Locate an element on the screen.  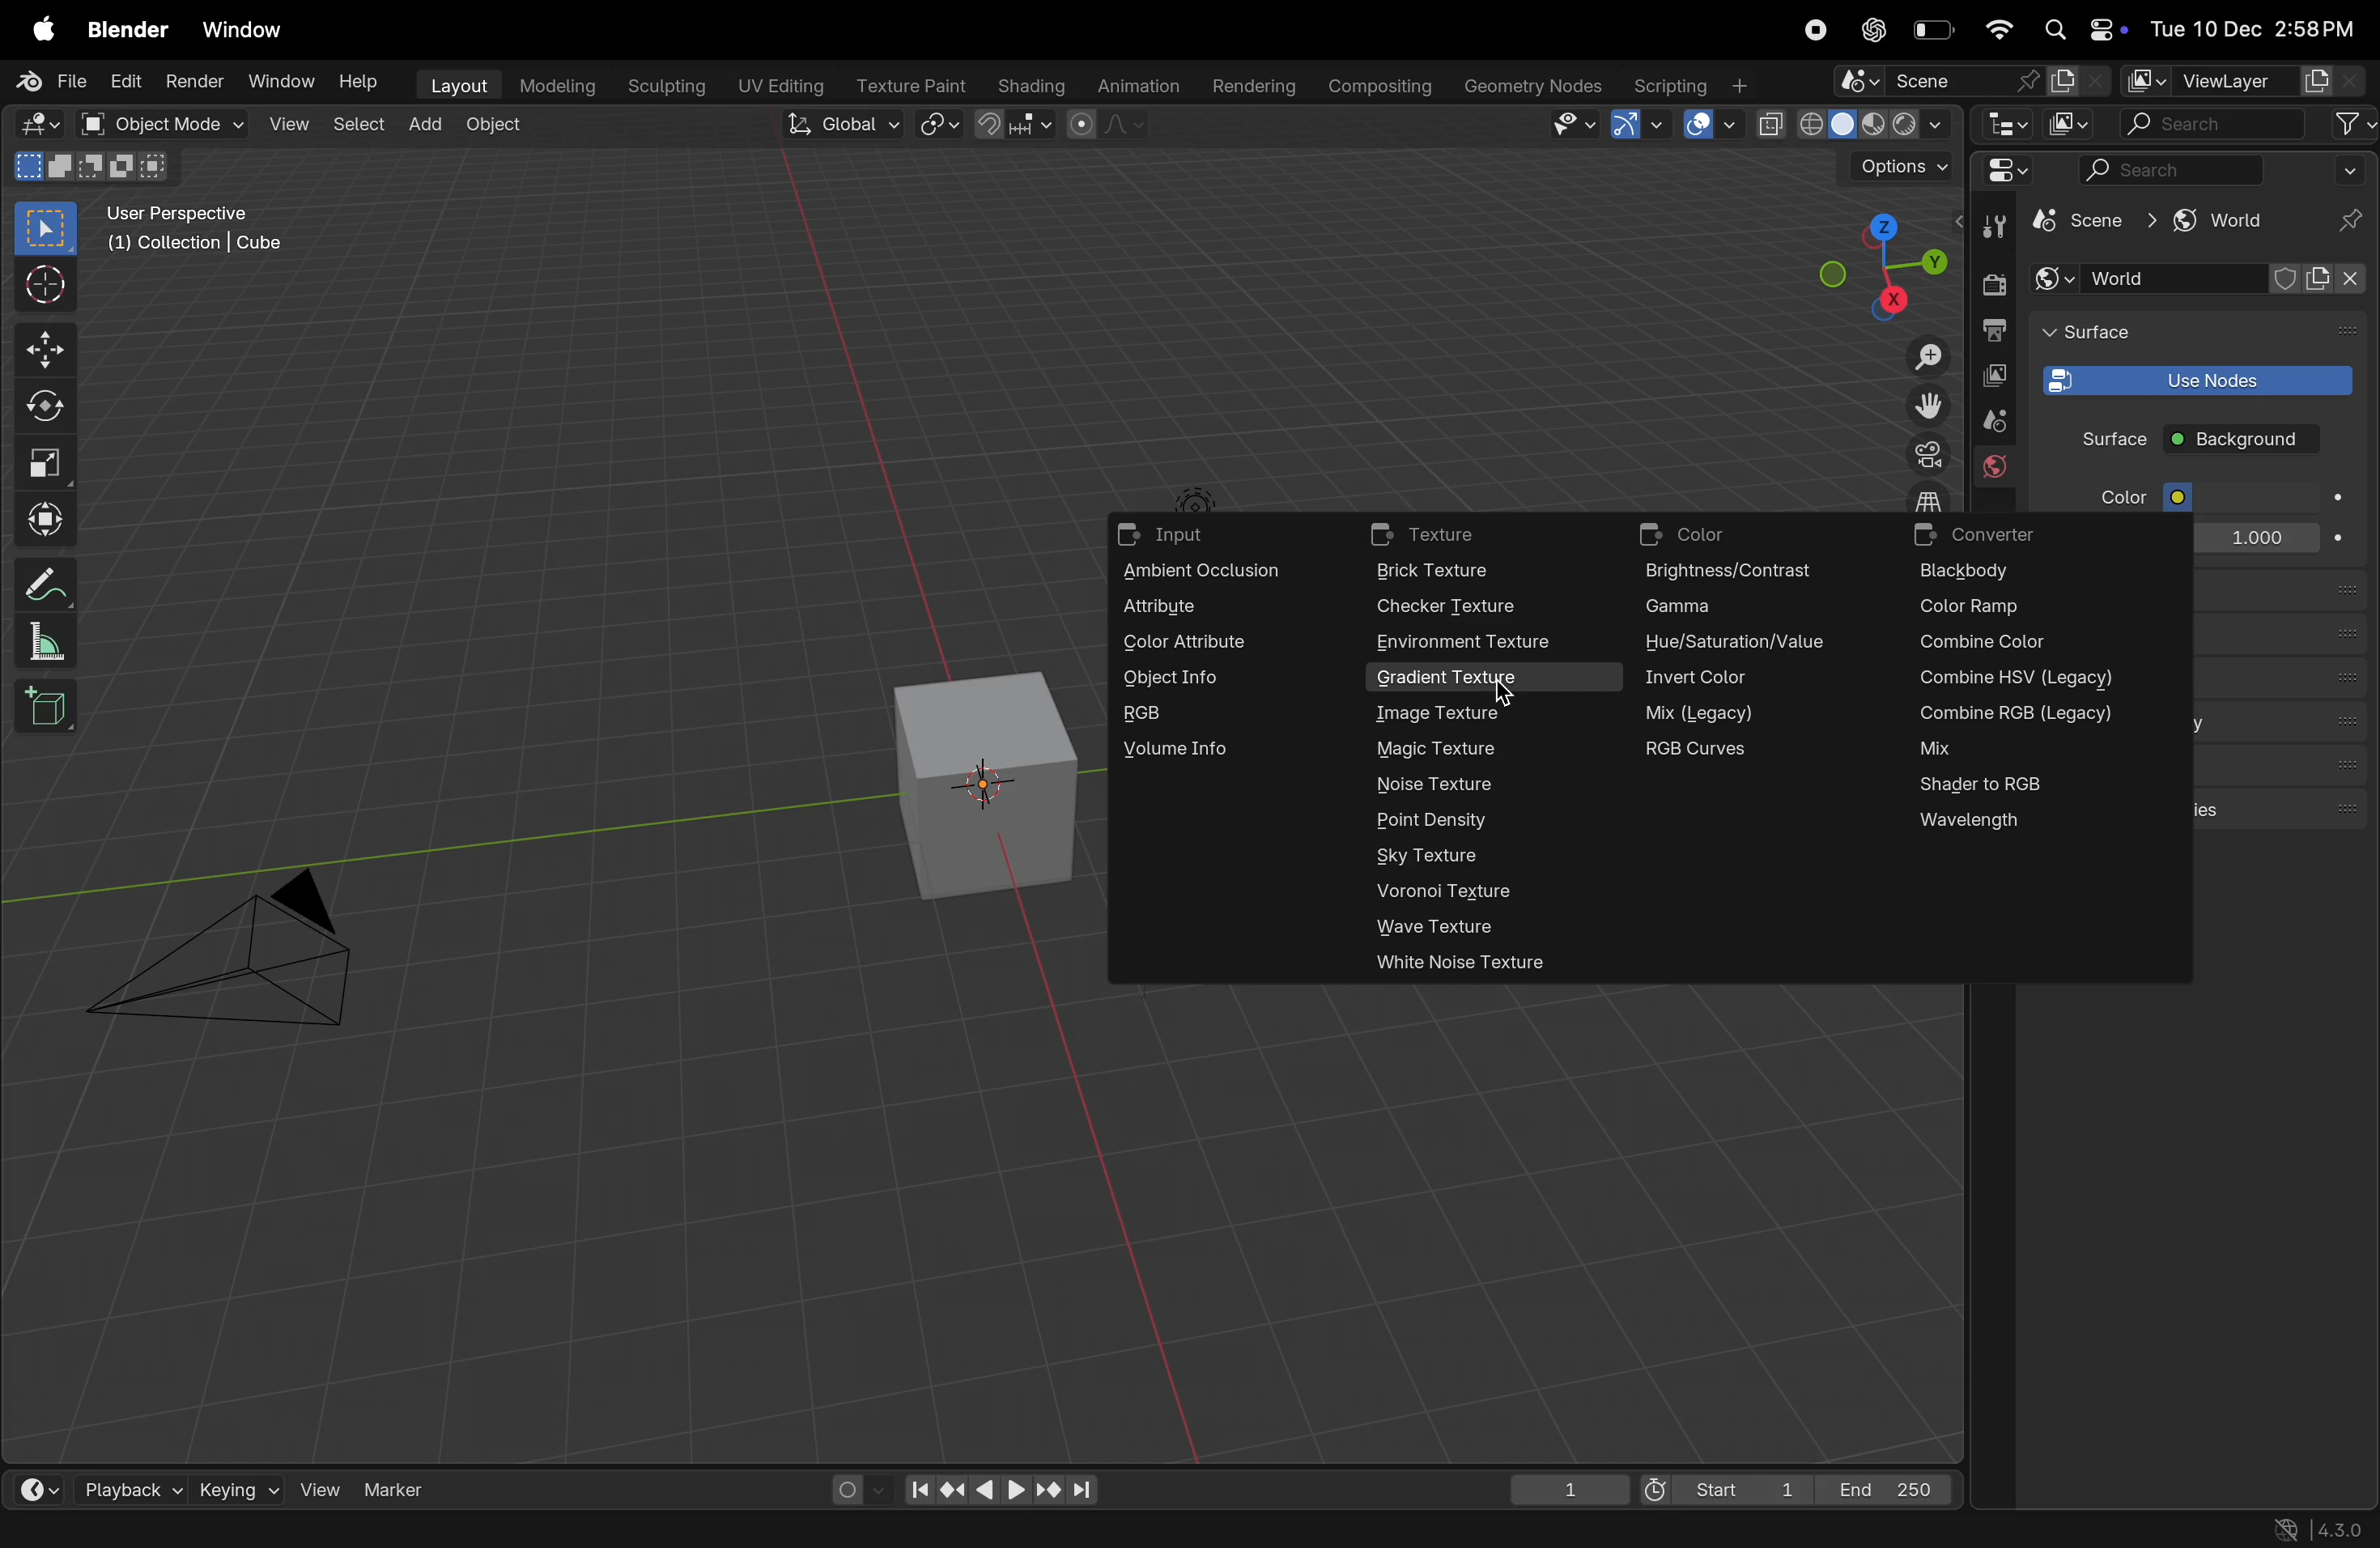
use nodes is located at coordinates (2193, 378).